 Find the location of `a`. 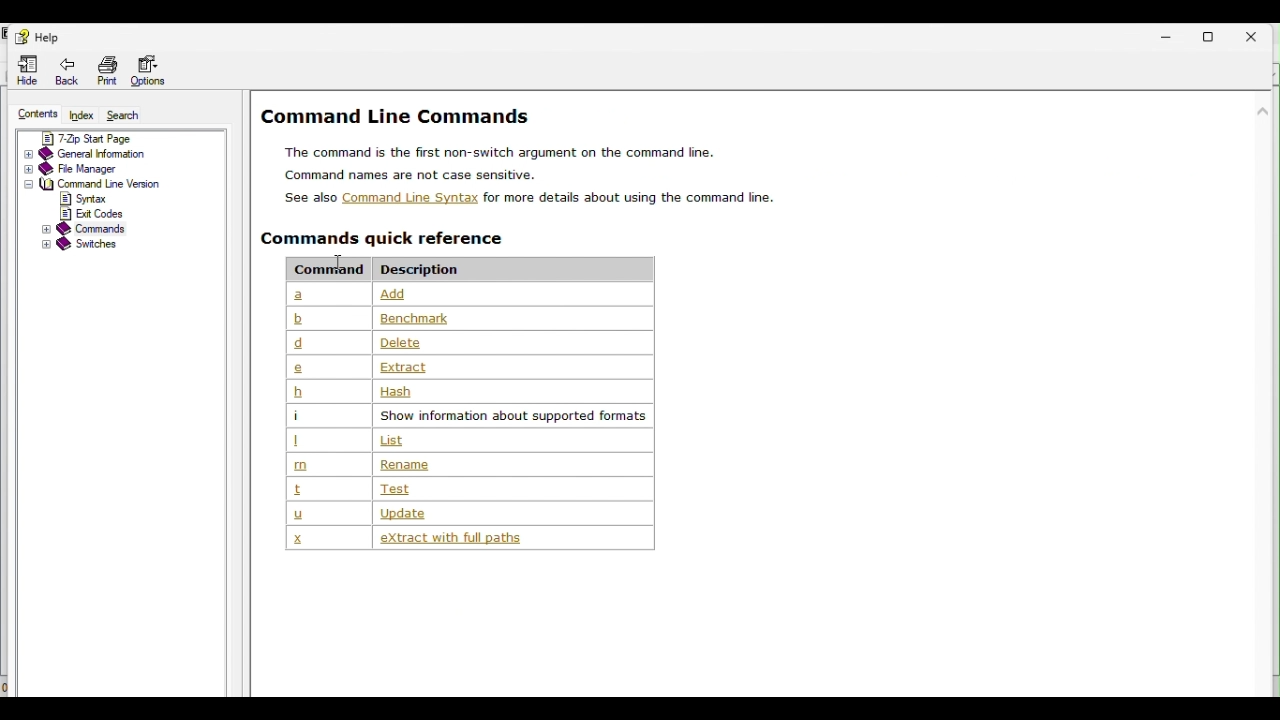

a is located at coordinates (302, 296).